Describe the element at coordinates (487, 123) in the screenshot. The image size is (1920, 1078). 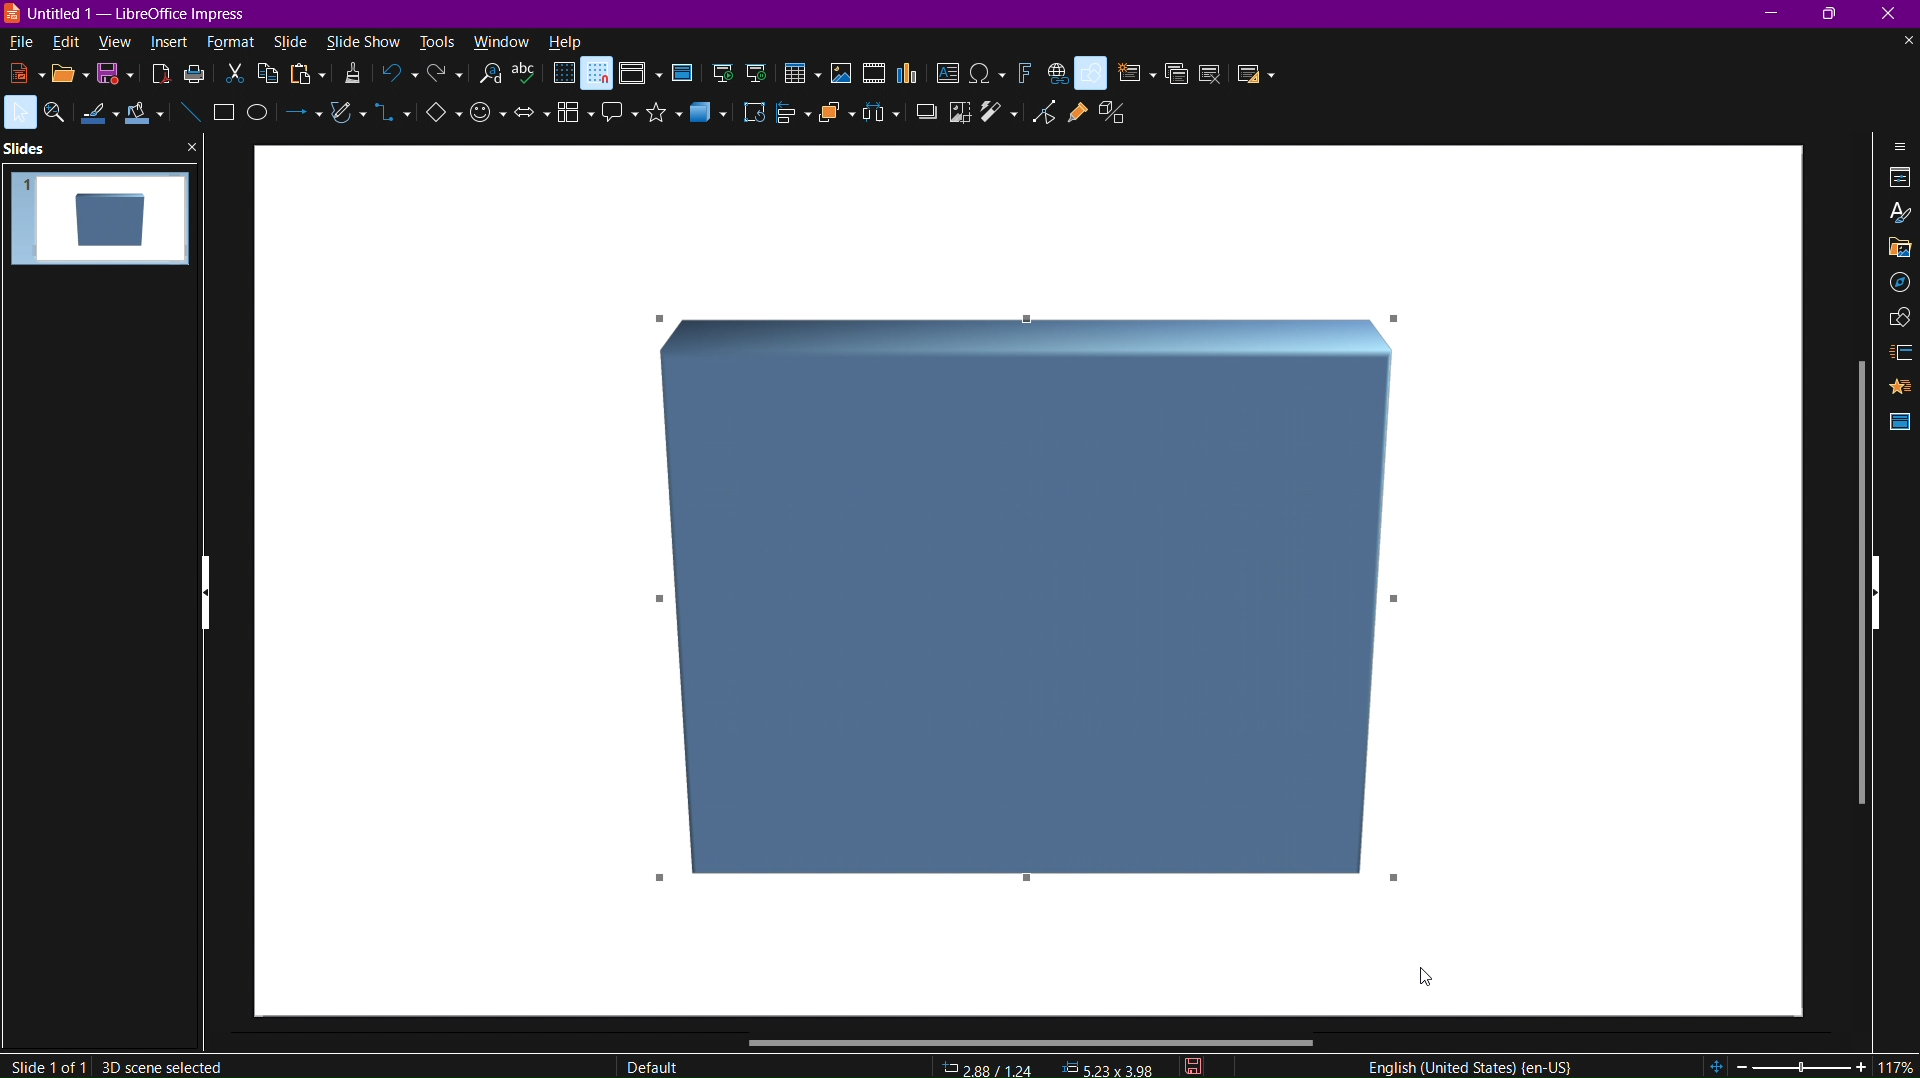
I see `Symbol Shapes` at that location.